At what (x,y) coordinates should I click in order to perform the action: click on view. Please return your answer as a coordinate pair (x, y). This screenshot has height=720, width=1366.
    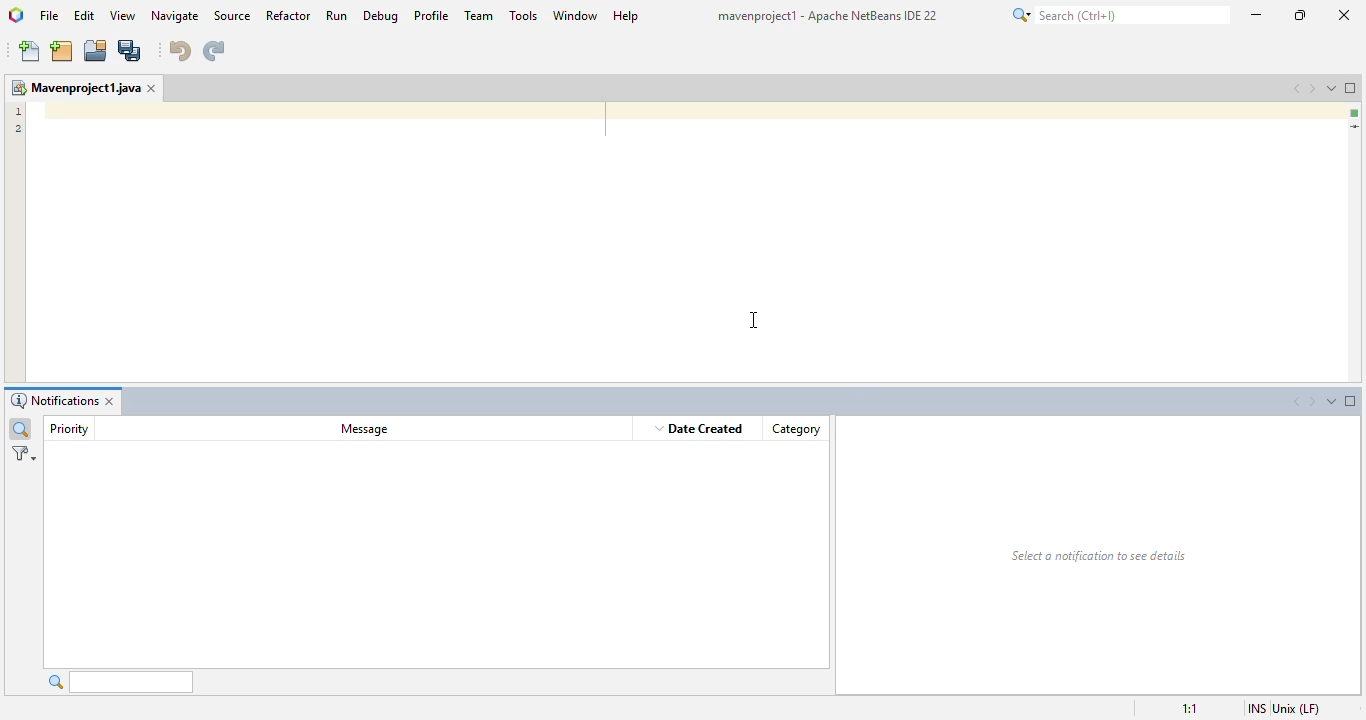
    Looking at the image, I should click on (124, 15).